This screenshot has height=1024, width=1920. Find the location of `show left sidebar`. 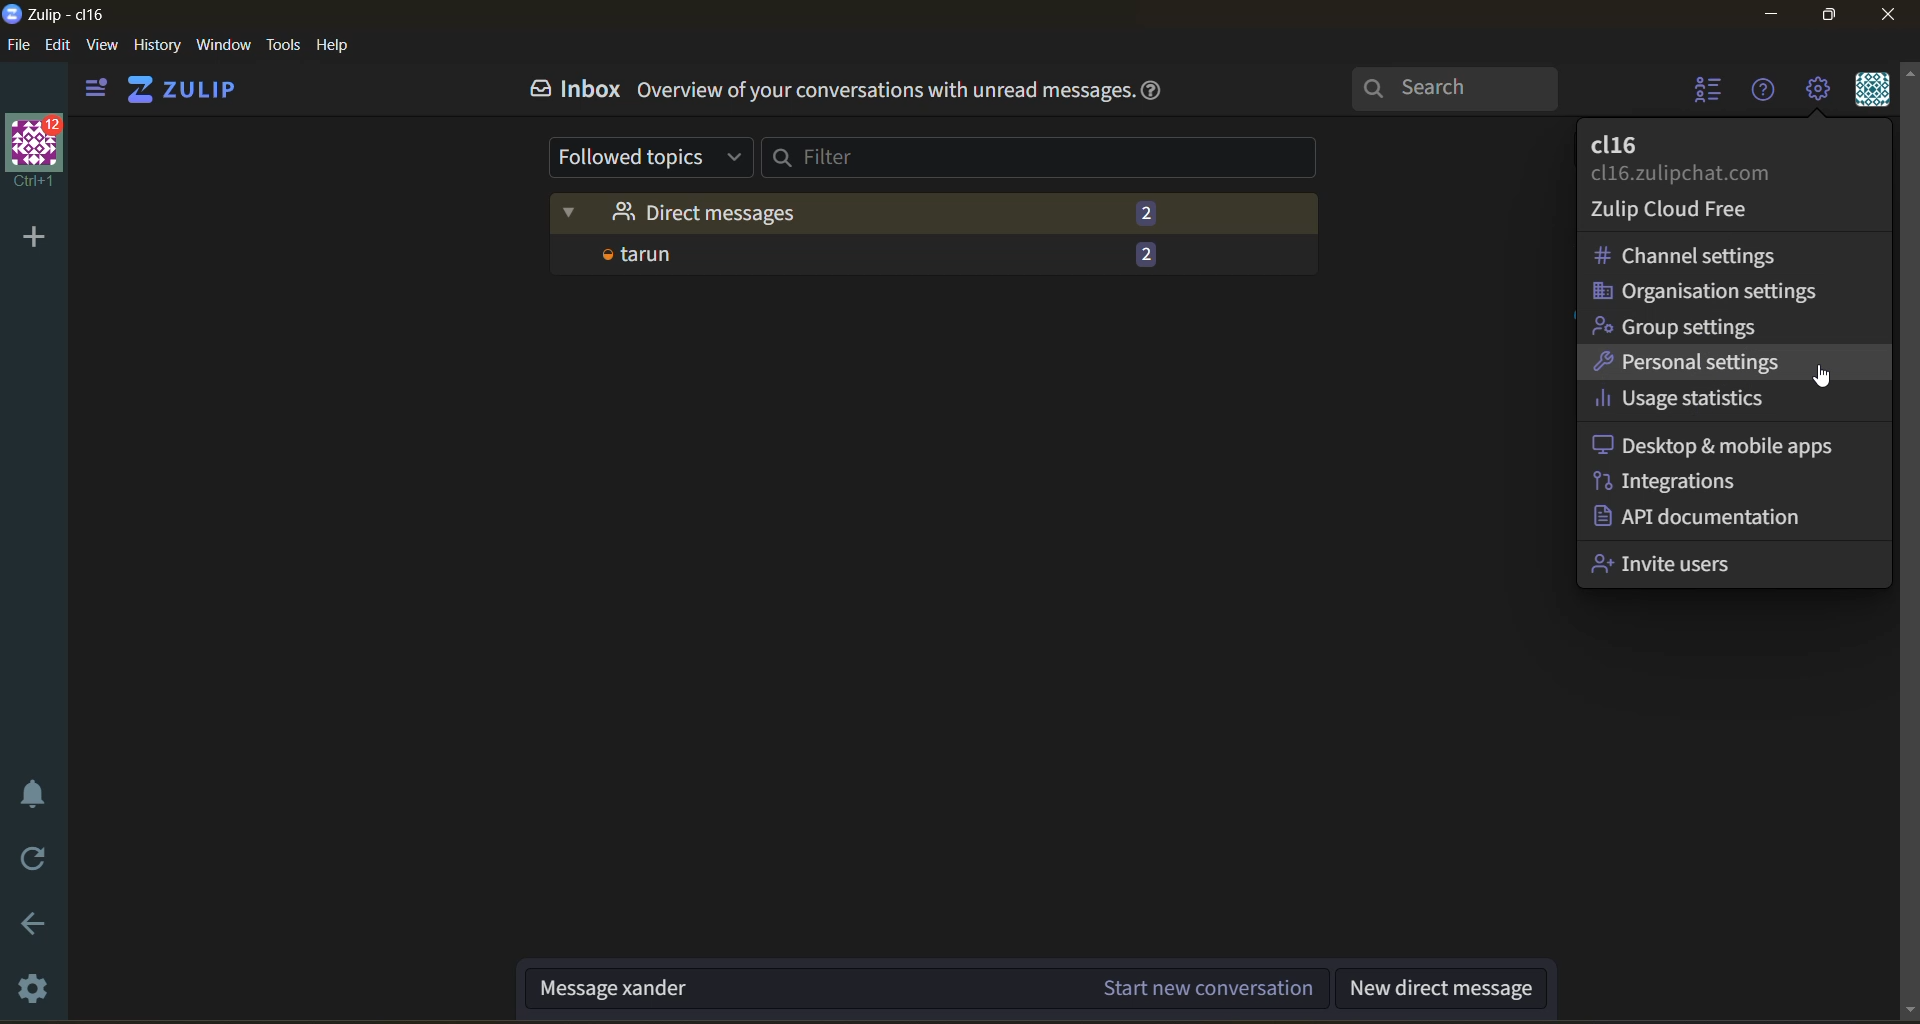

show left sidebar is located at coordinates (92, 89).